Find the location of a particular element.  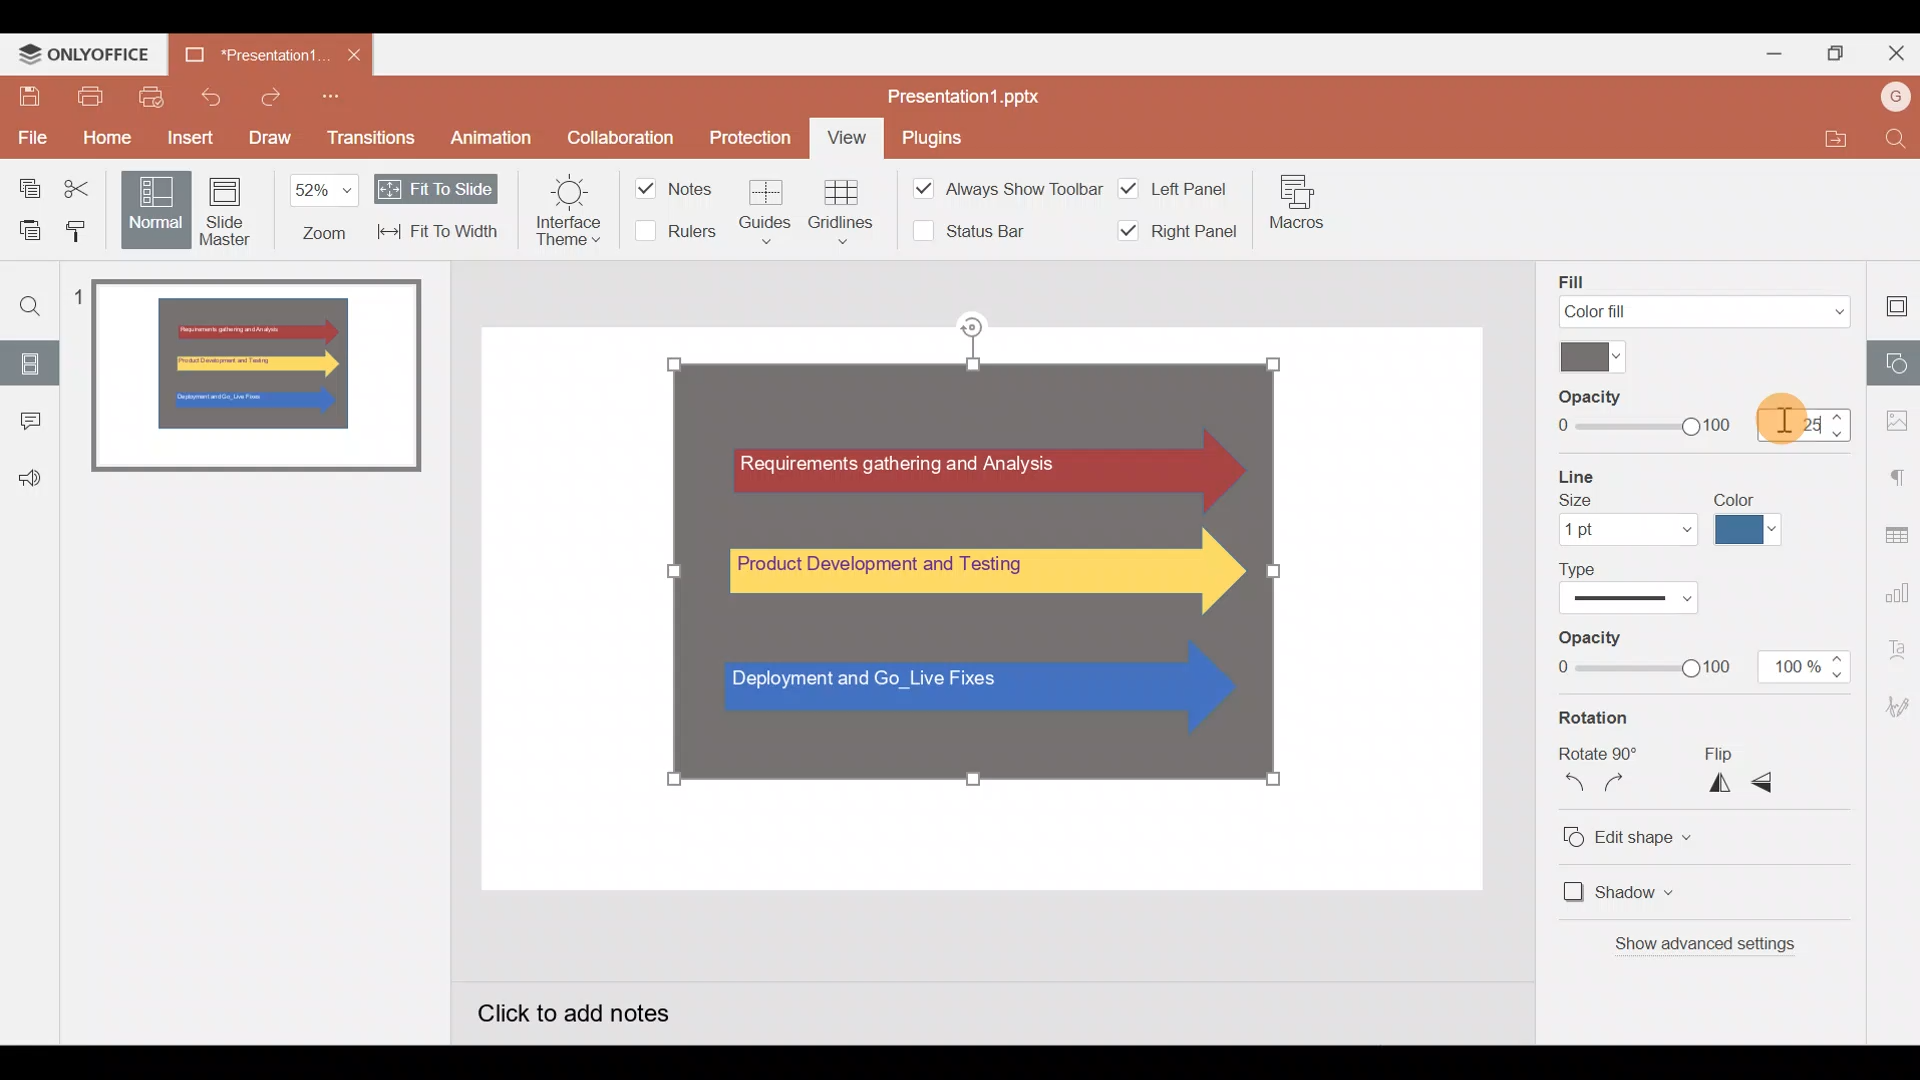

Transitions is located at coordinates (372, 138).